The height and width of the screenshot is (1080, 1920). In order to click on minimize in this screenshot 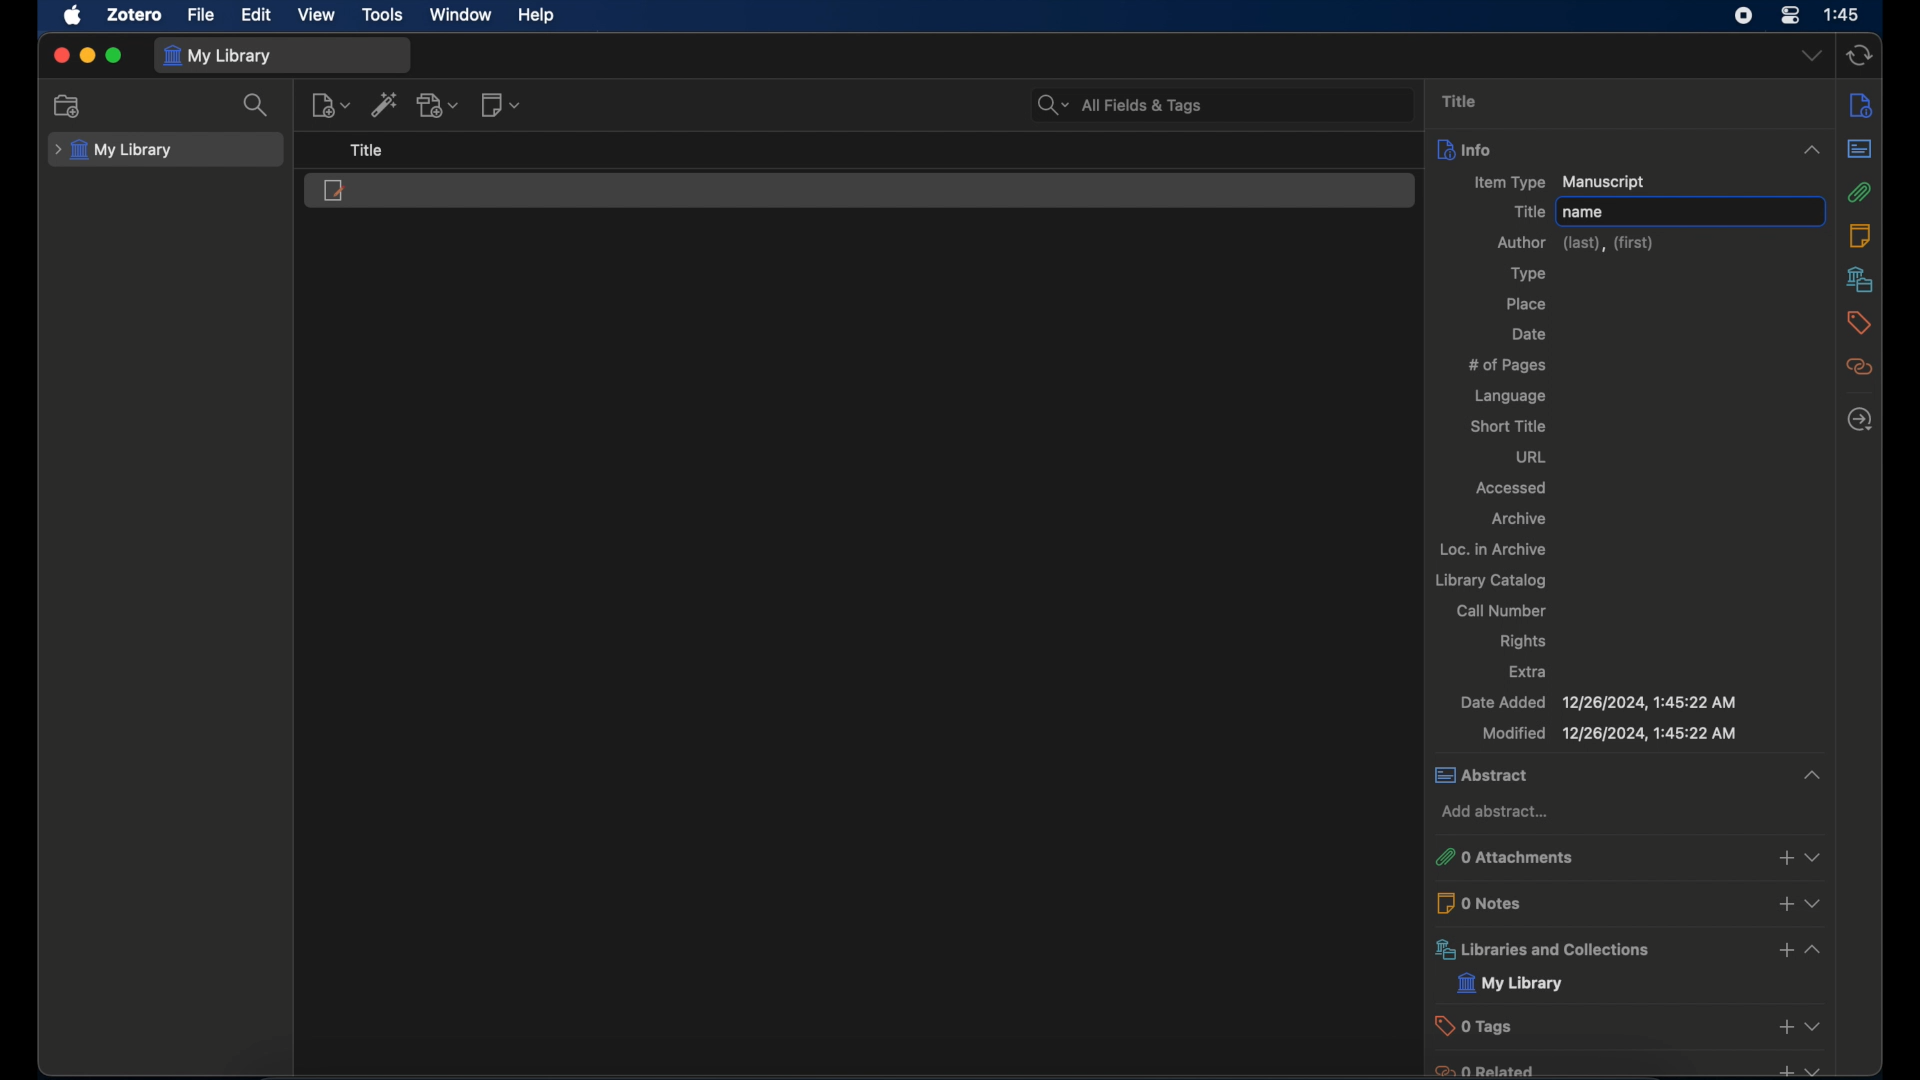, I will do `click(86, 57)`.